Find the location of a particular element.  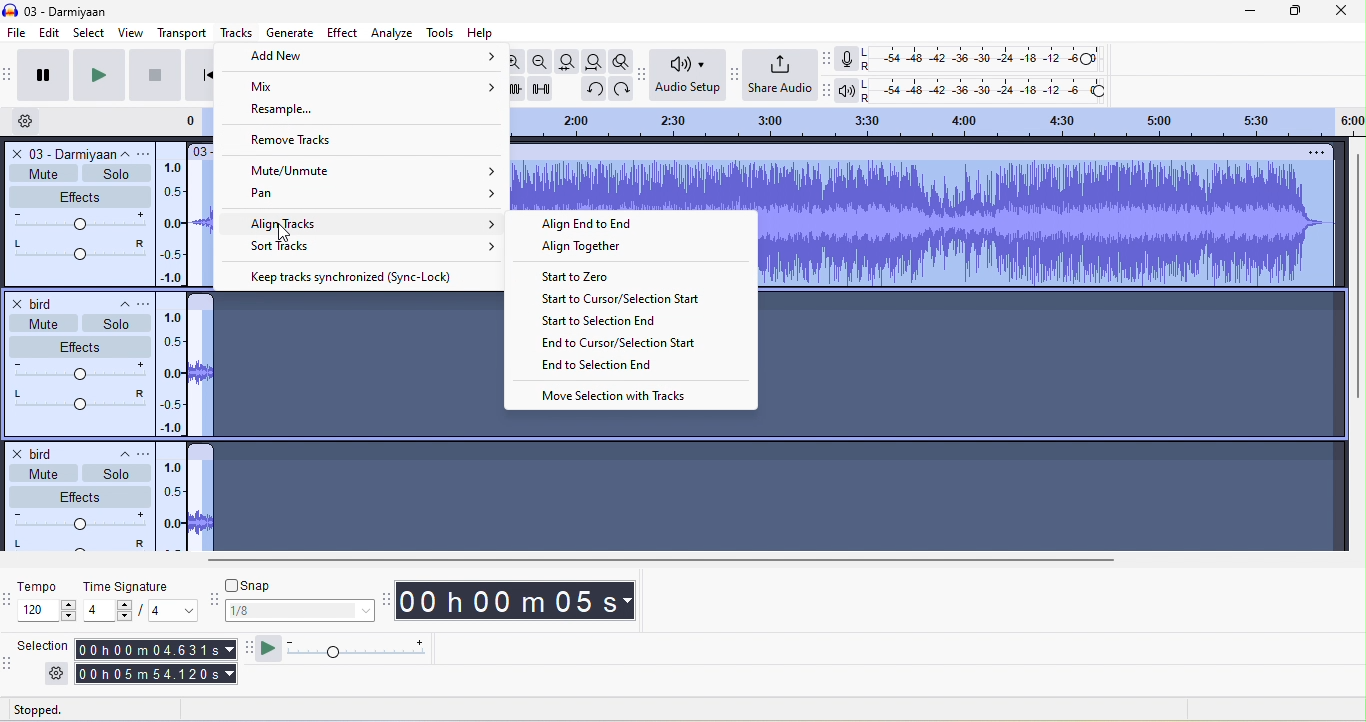

click and drag to define a looping region is located at coordinates (937, 121).